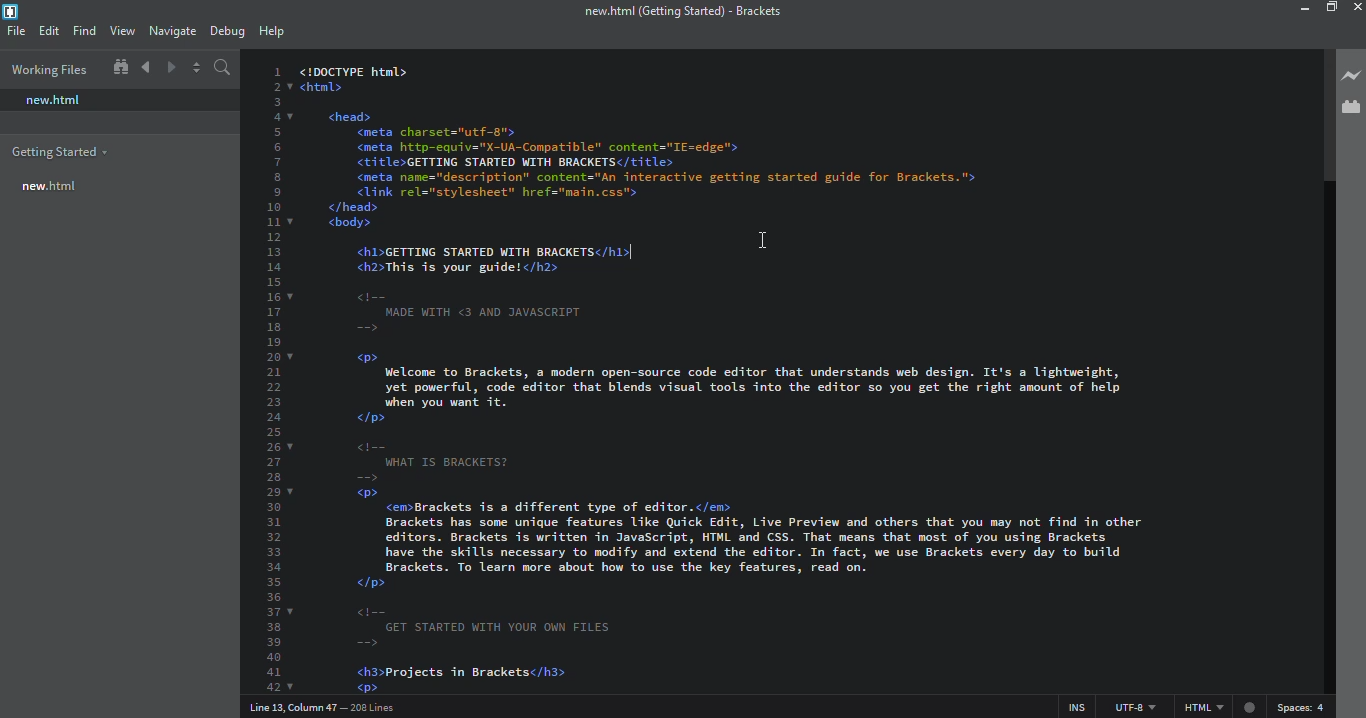 The height and width of the screenshot is (718, 1366). I want to click on maximize, so click(1331, 8).